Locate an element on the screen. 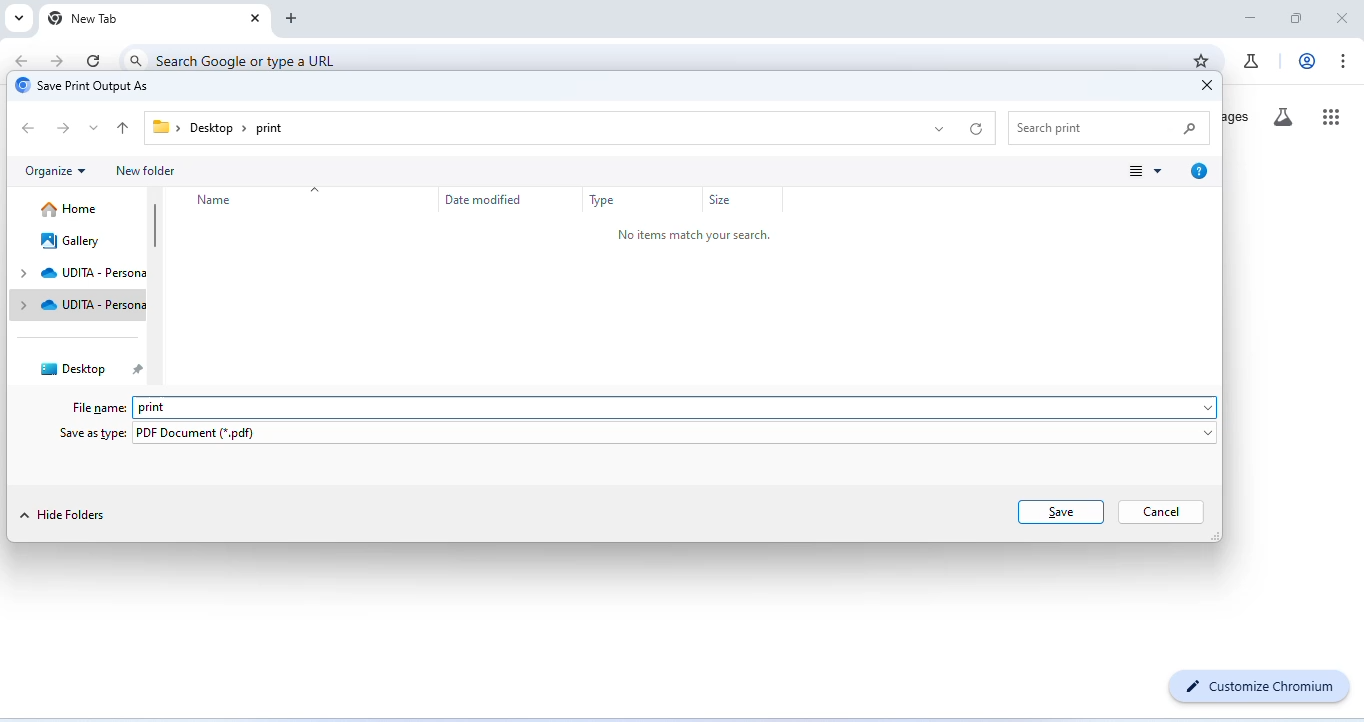 The image size is (1364, 722). previous folder is located at coordinates (29, 127).